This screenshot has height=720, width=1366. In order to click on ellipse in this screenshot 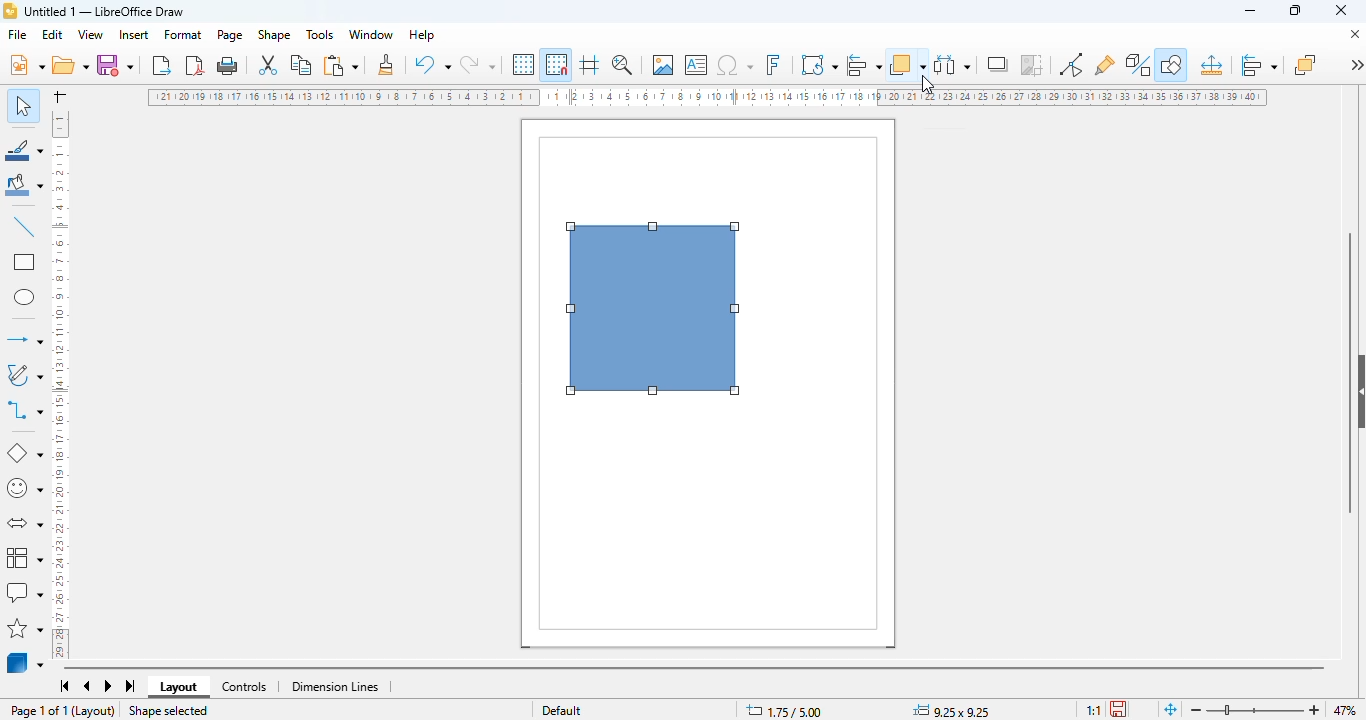, I will do `click(24, 298)`.